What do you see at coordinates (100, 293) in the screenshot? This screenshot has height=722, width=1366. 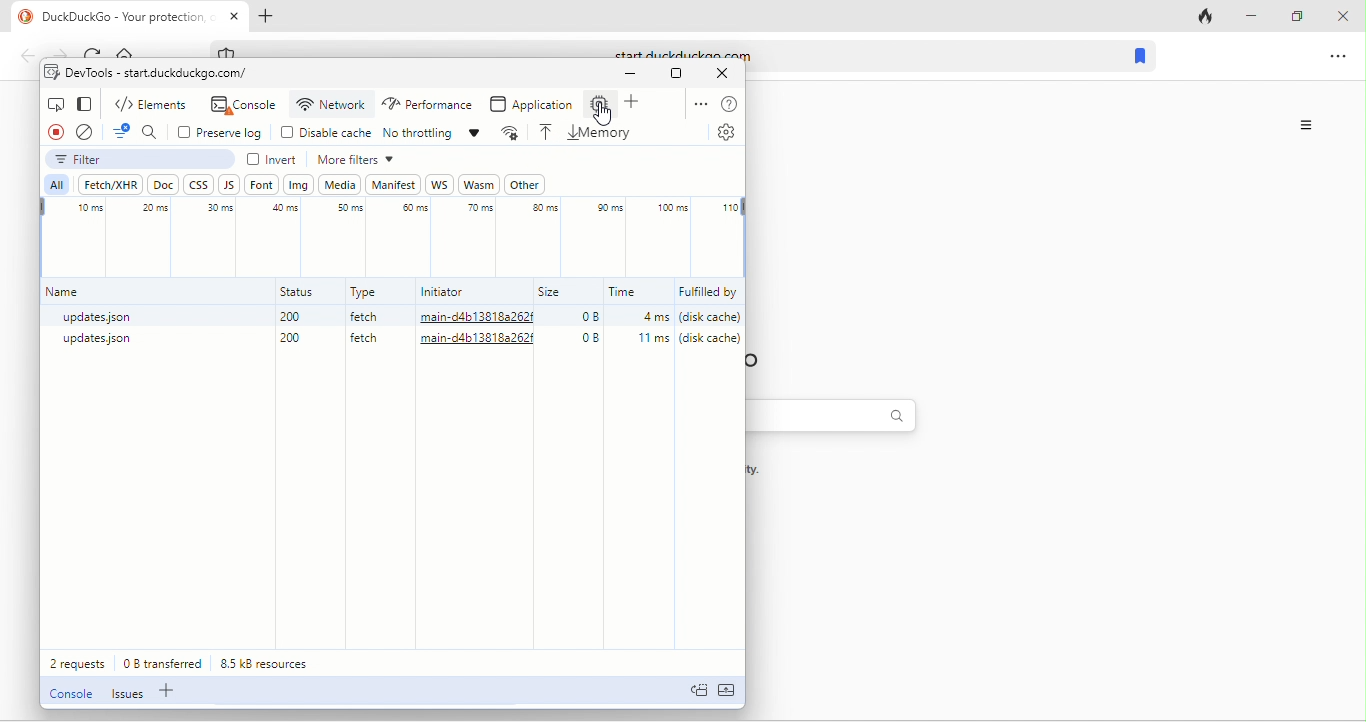 I see `name` at bounding box center [100, 293].